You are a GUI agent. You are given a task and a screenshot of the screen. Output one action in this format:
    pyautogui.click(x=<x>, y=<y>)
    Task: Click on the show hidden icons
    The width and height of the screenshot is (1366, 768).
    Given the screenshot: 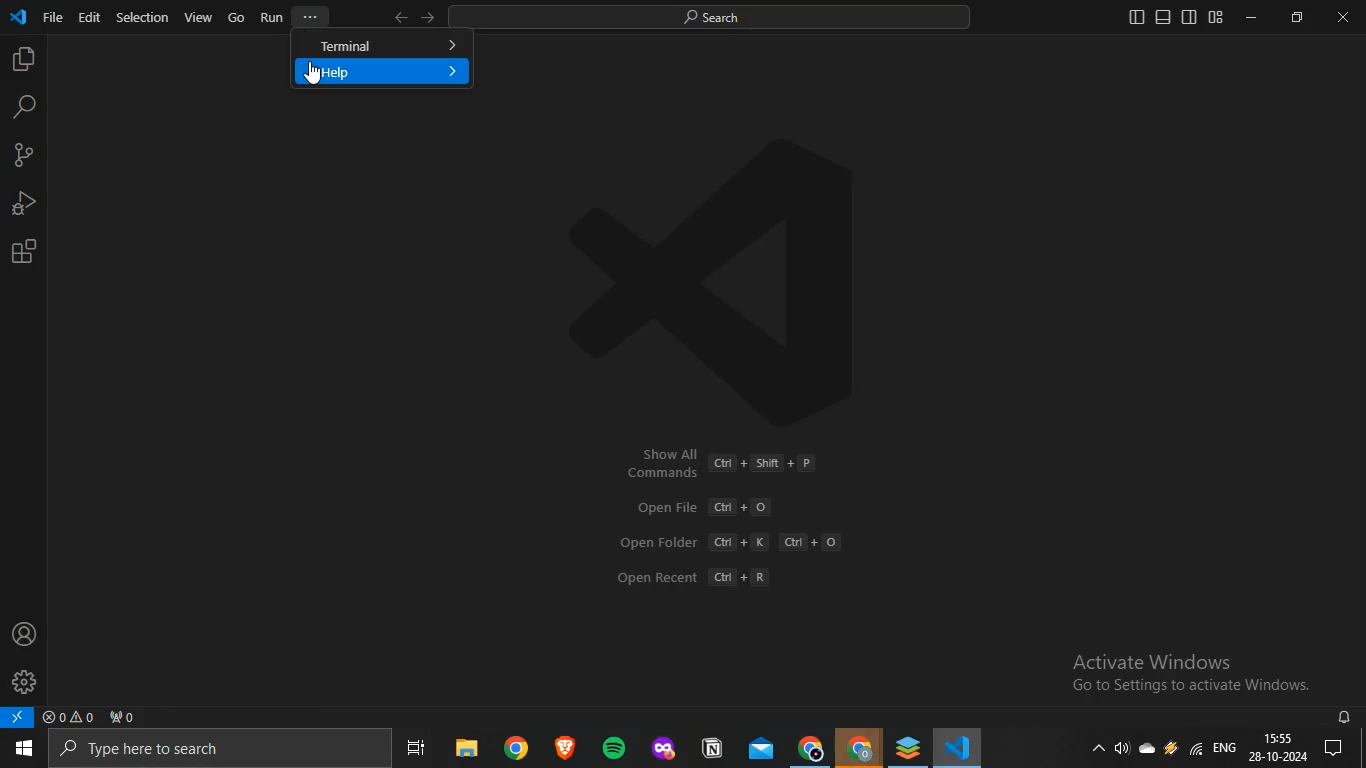 What is the action you would take?
    pyautogui.click(x=1100, y=752)
    